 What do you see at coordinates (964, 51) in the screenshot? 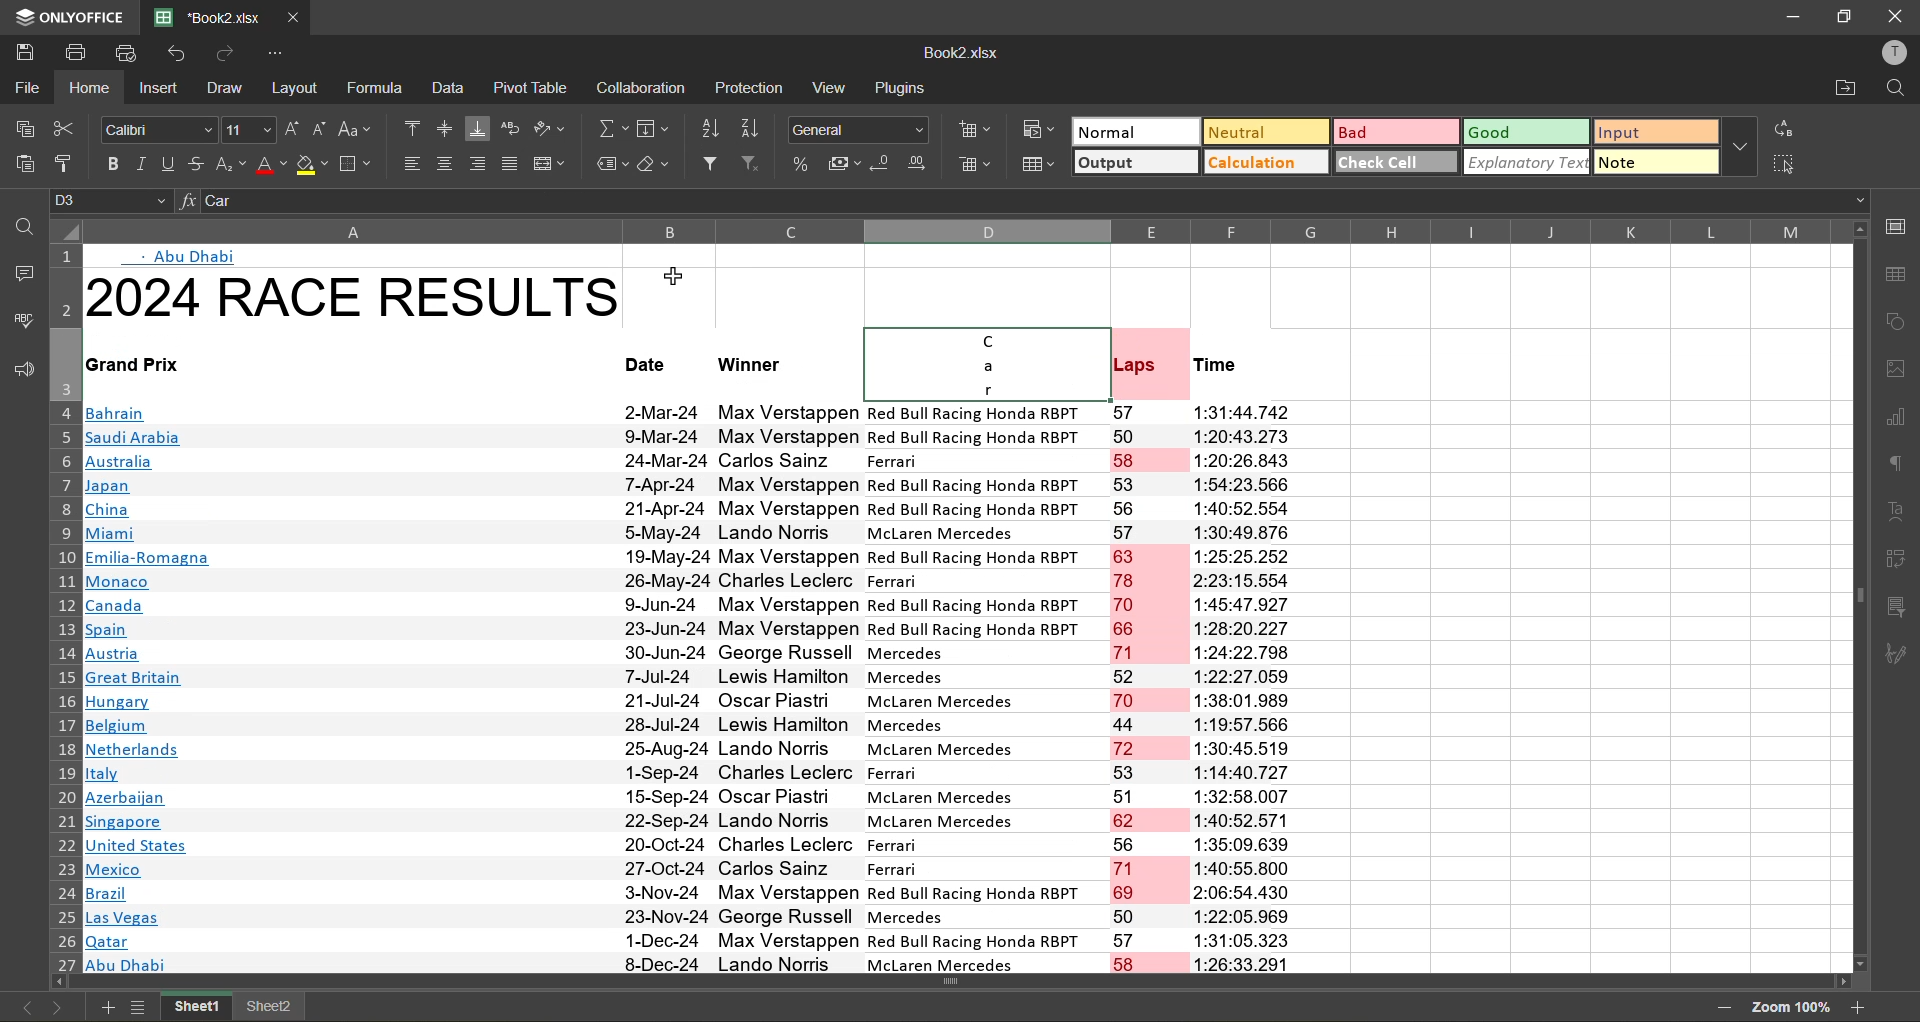
I see `file name` at bounding box center [964, 51].